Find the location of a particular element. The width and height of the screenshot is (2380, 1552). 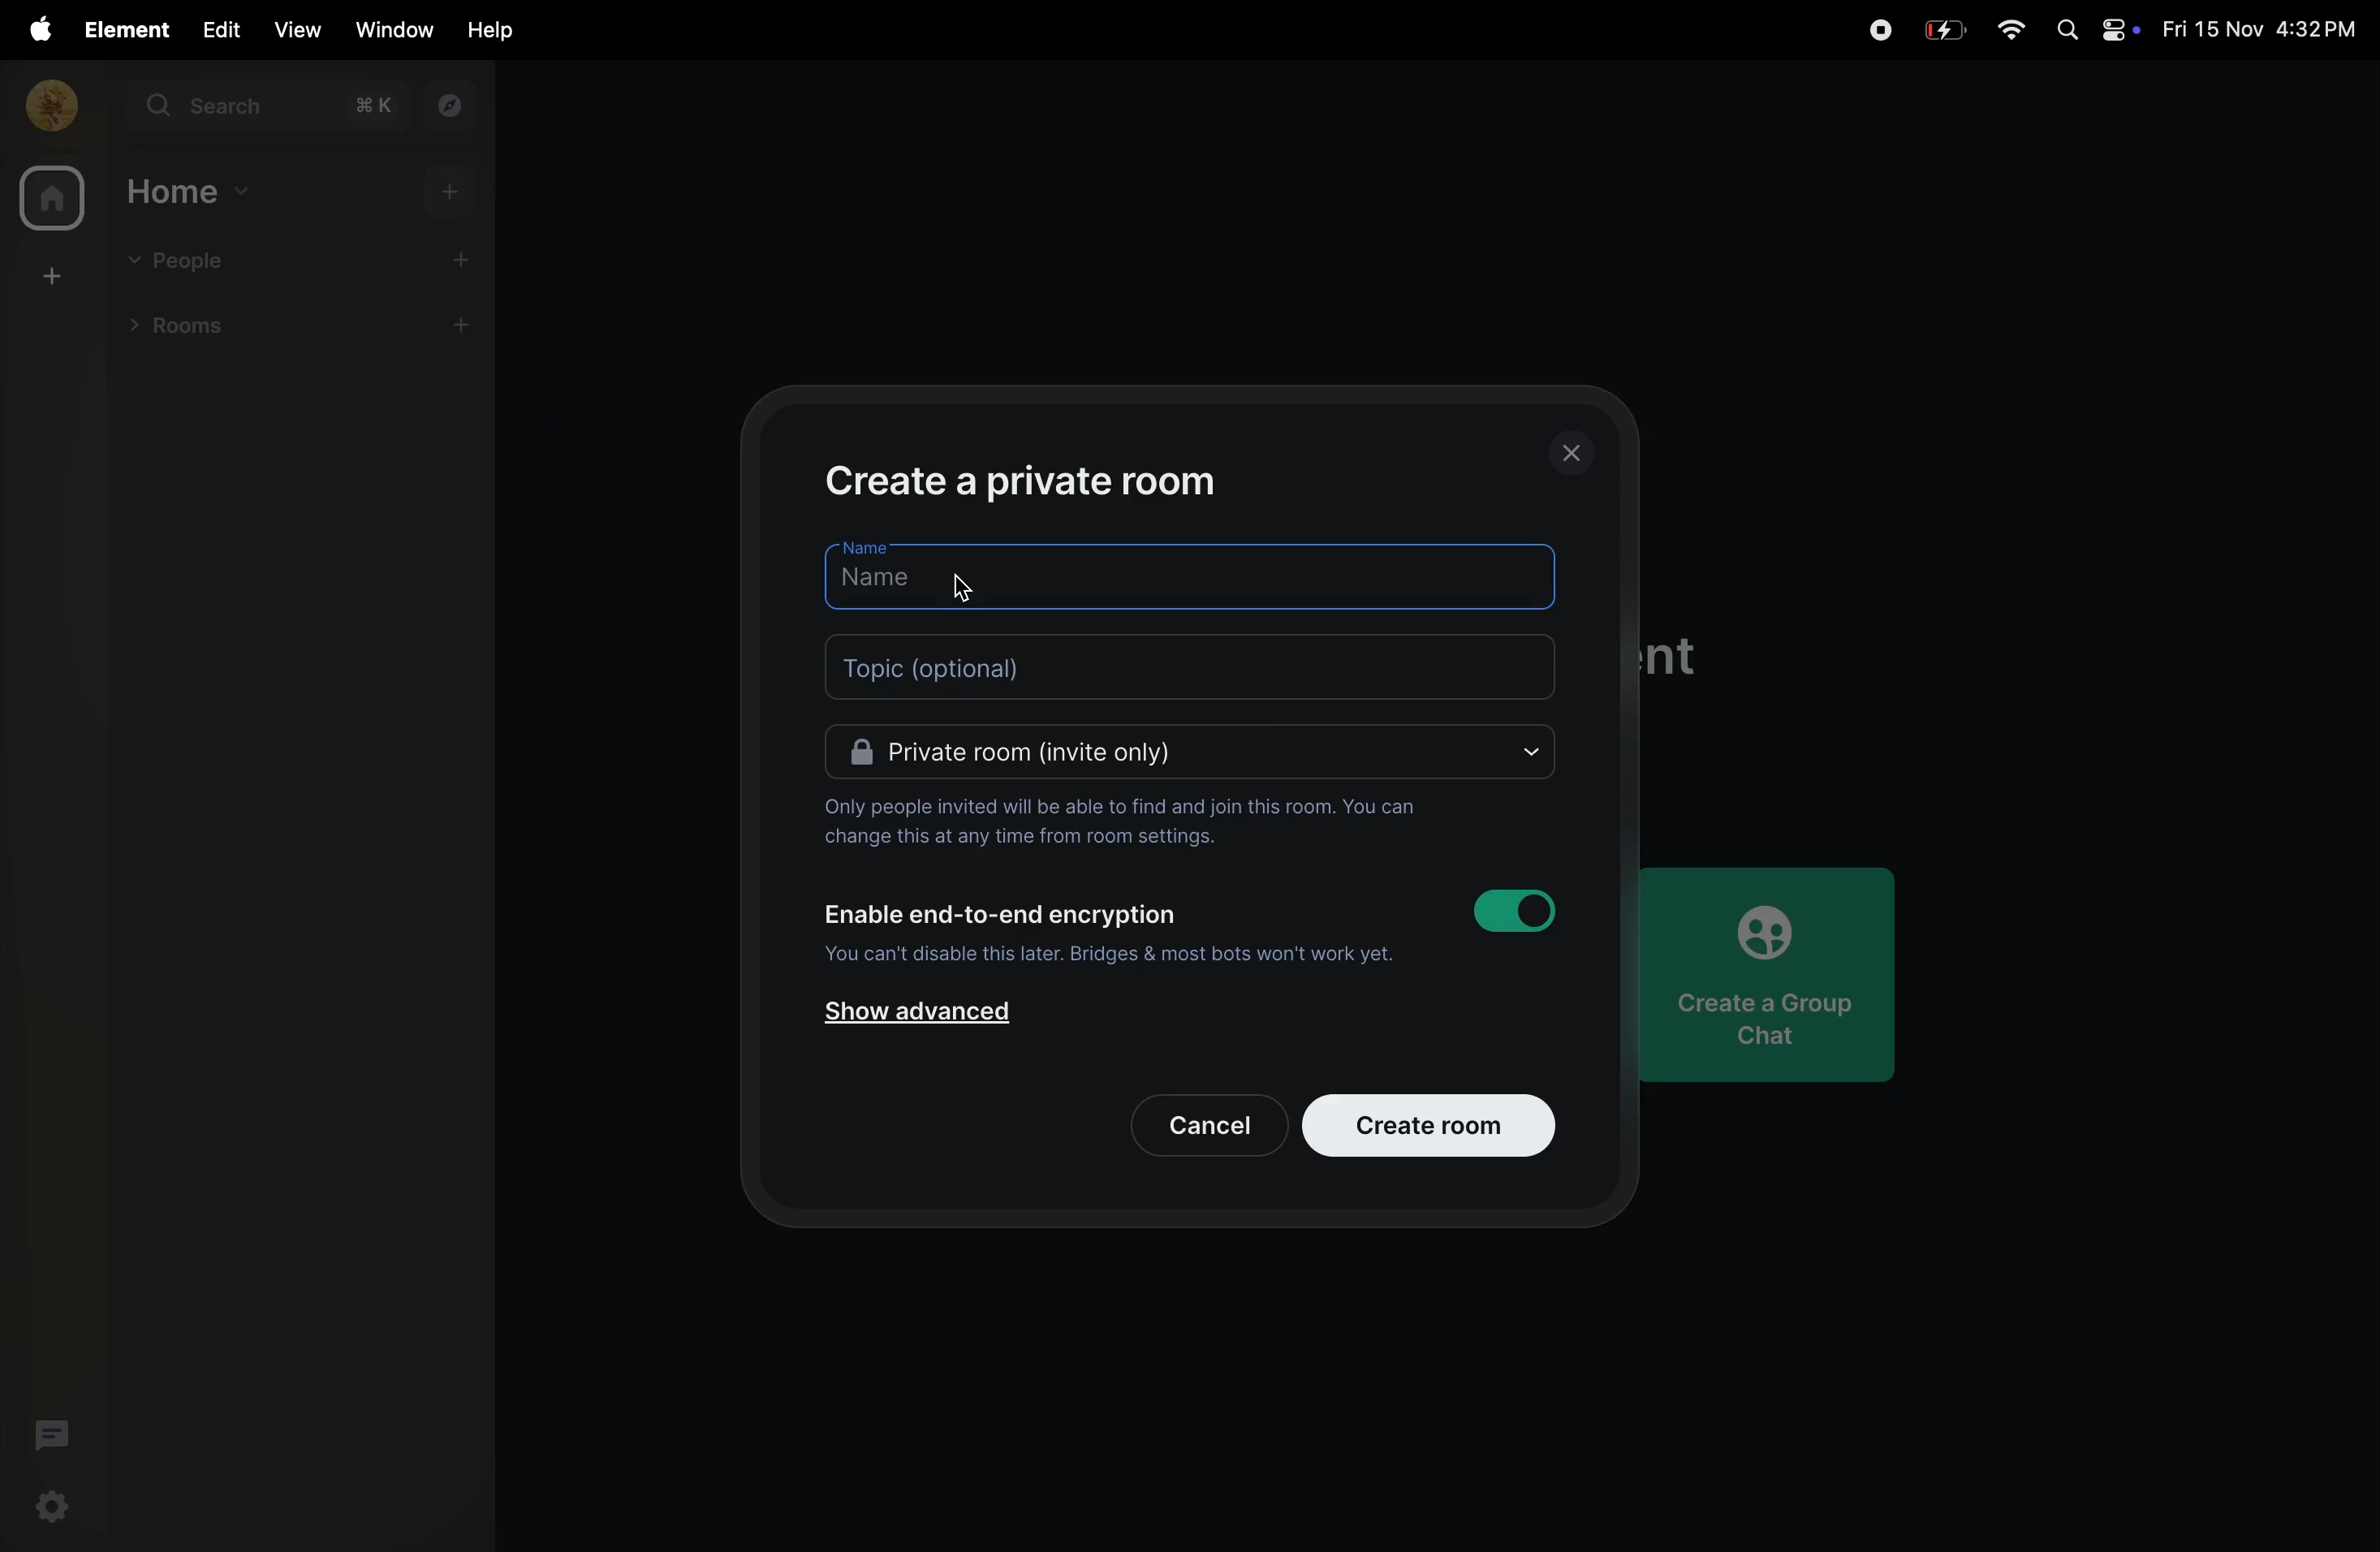

home is located at coordinates (47, 197).